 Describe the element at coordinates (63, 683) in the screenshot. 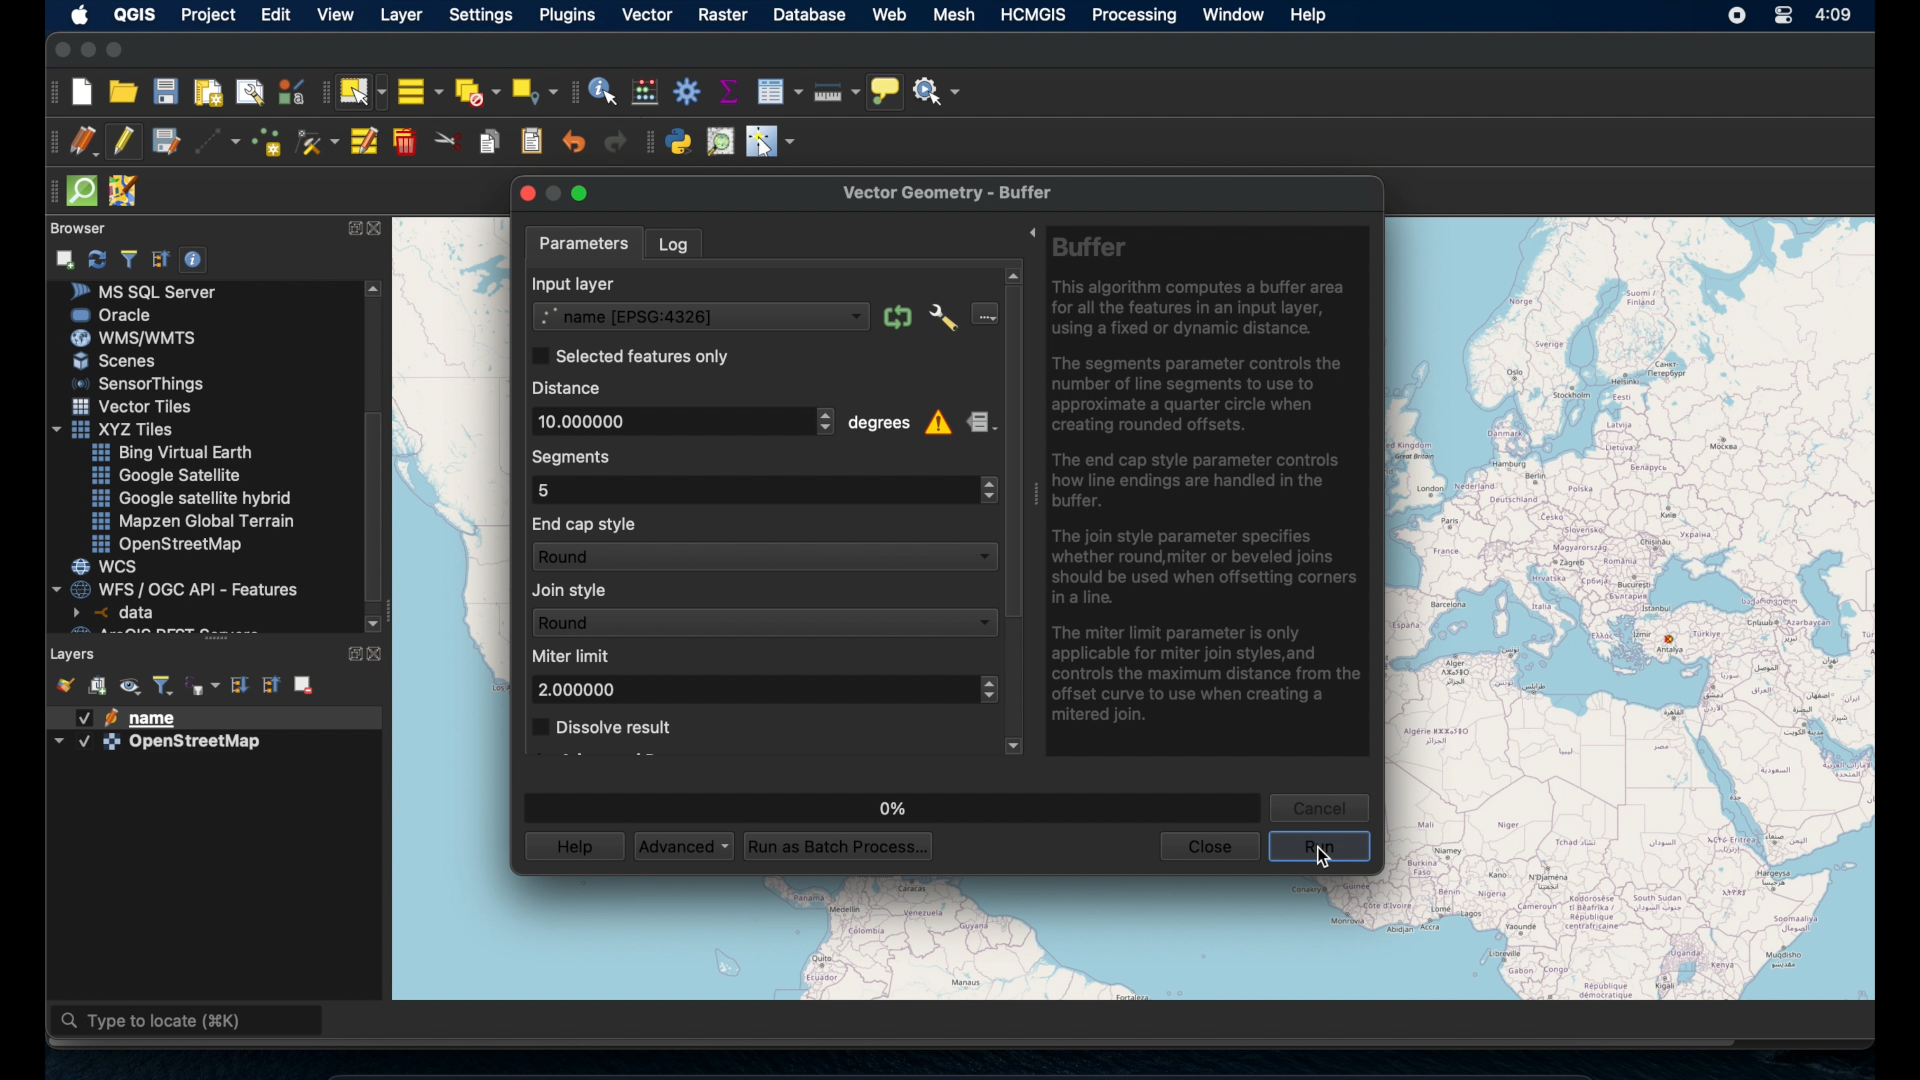

I see `style manager` at that location.